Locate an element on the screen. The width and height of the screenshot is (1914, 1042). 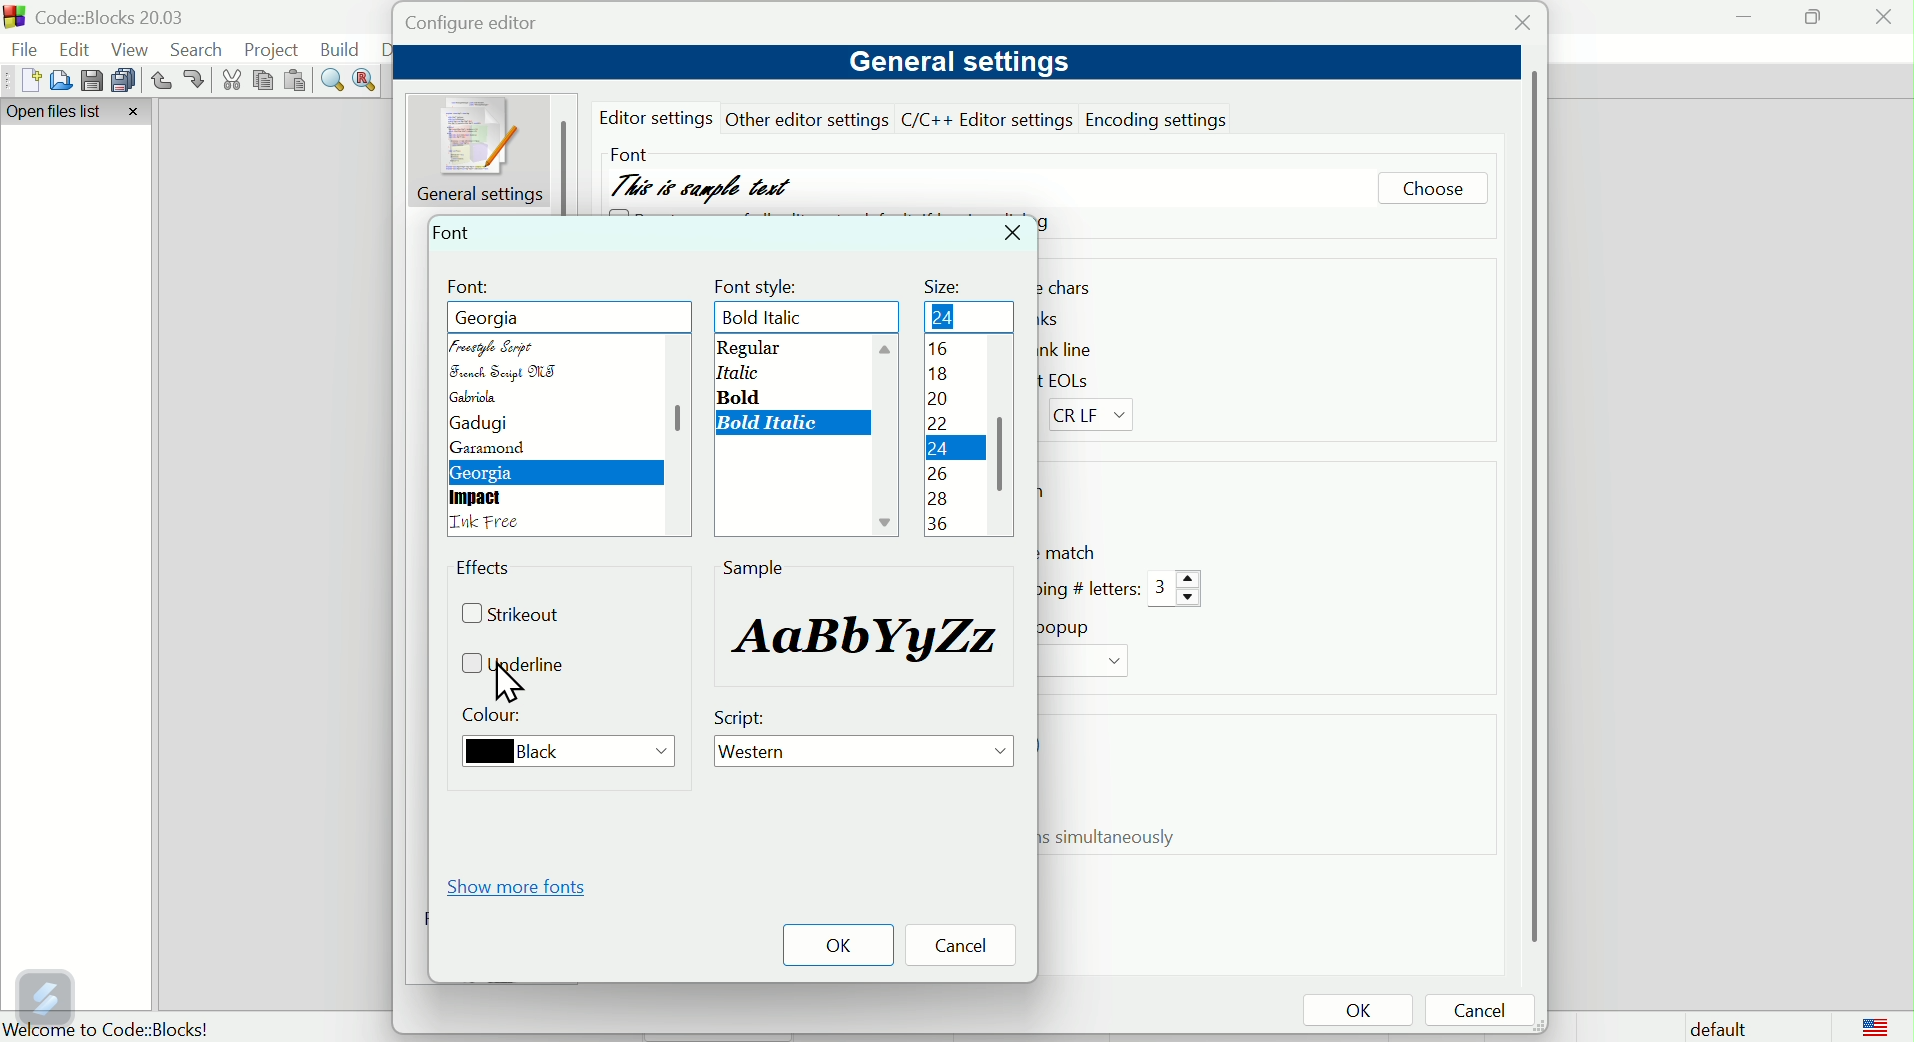
font style is located at coordinates (760, 284).